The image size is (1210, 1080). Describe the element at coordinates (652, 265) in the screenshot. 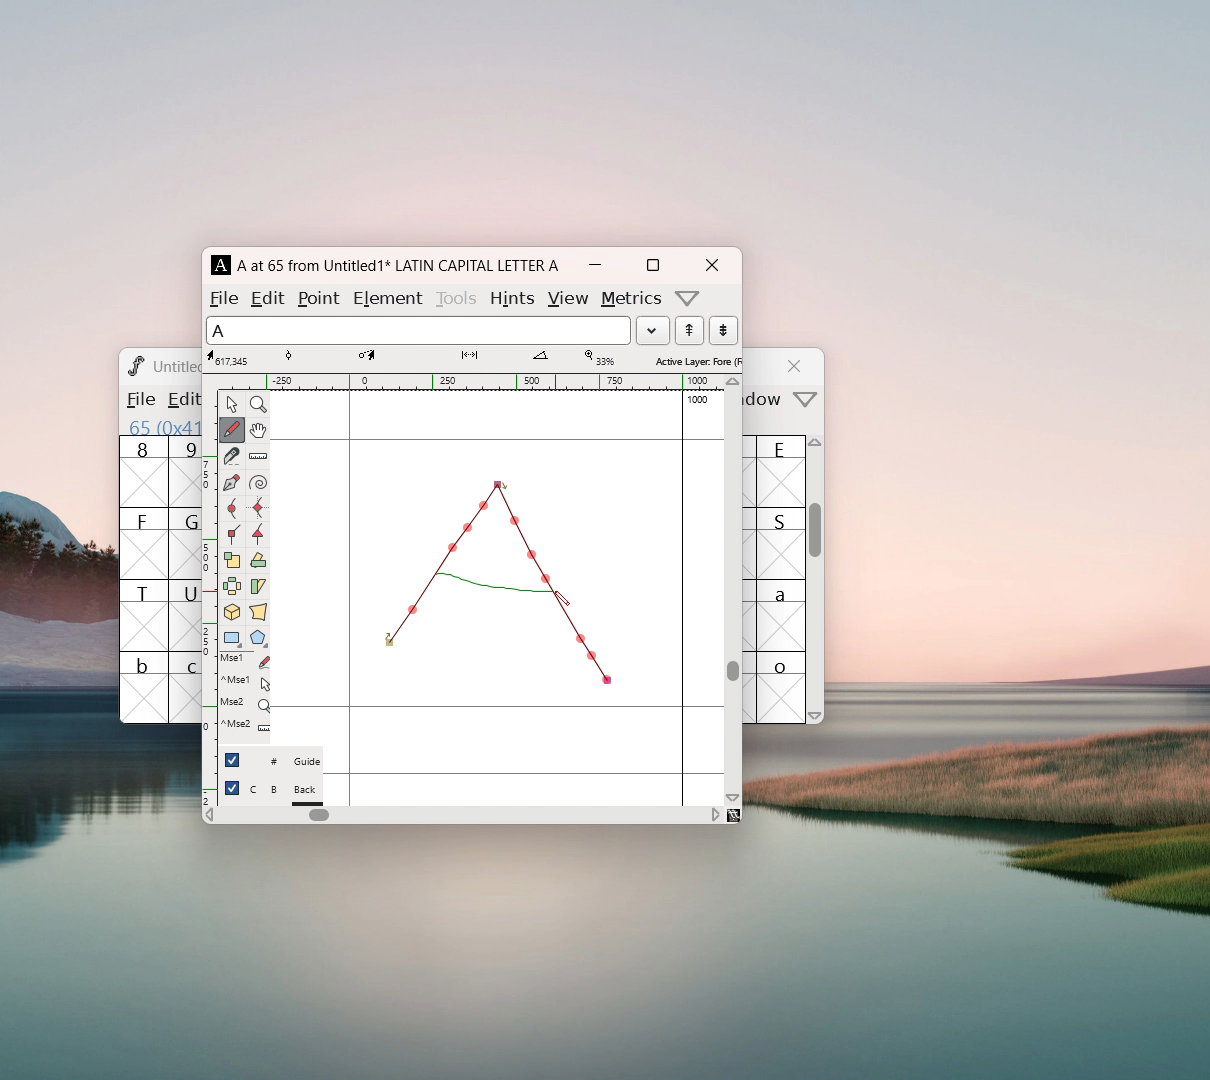

I see `maximize` at that location.